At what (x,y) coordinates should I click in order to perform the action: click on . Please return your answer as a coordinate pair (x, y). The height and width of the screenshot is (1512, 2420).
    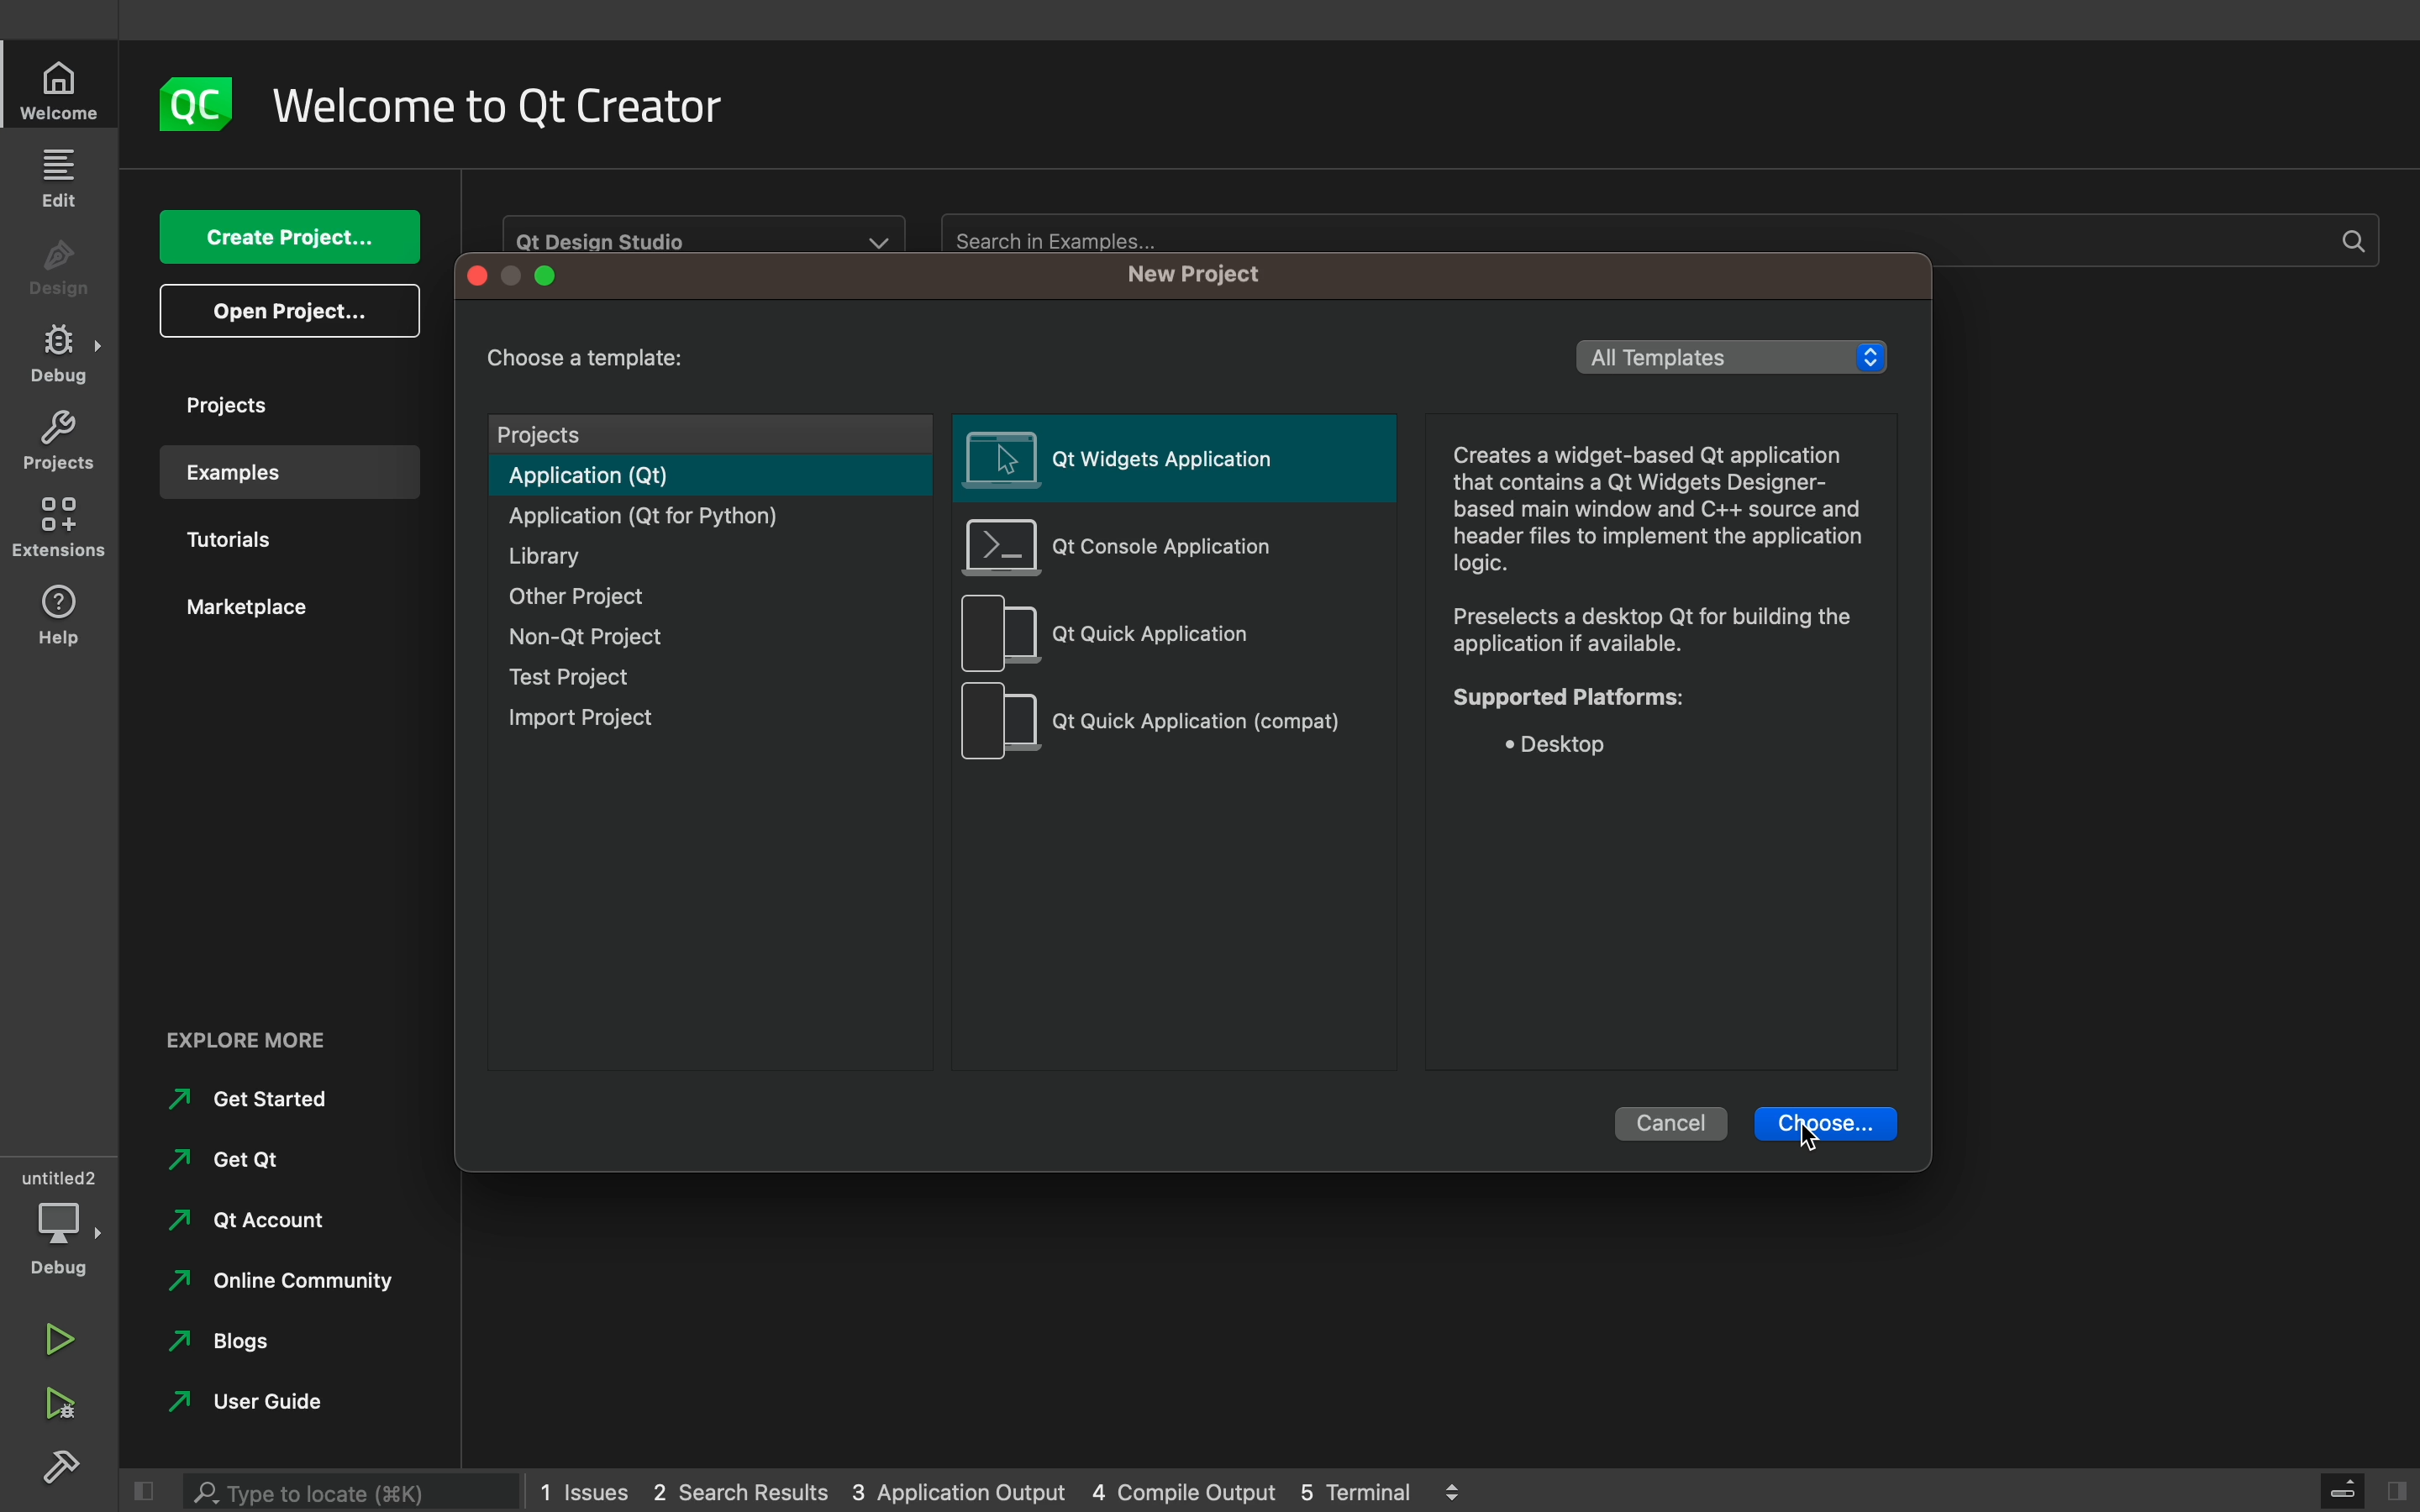
    Looking at the image, I should click on (66, 1470).